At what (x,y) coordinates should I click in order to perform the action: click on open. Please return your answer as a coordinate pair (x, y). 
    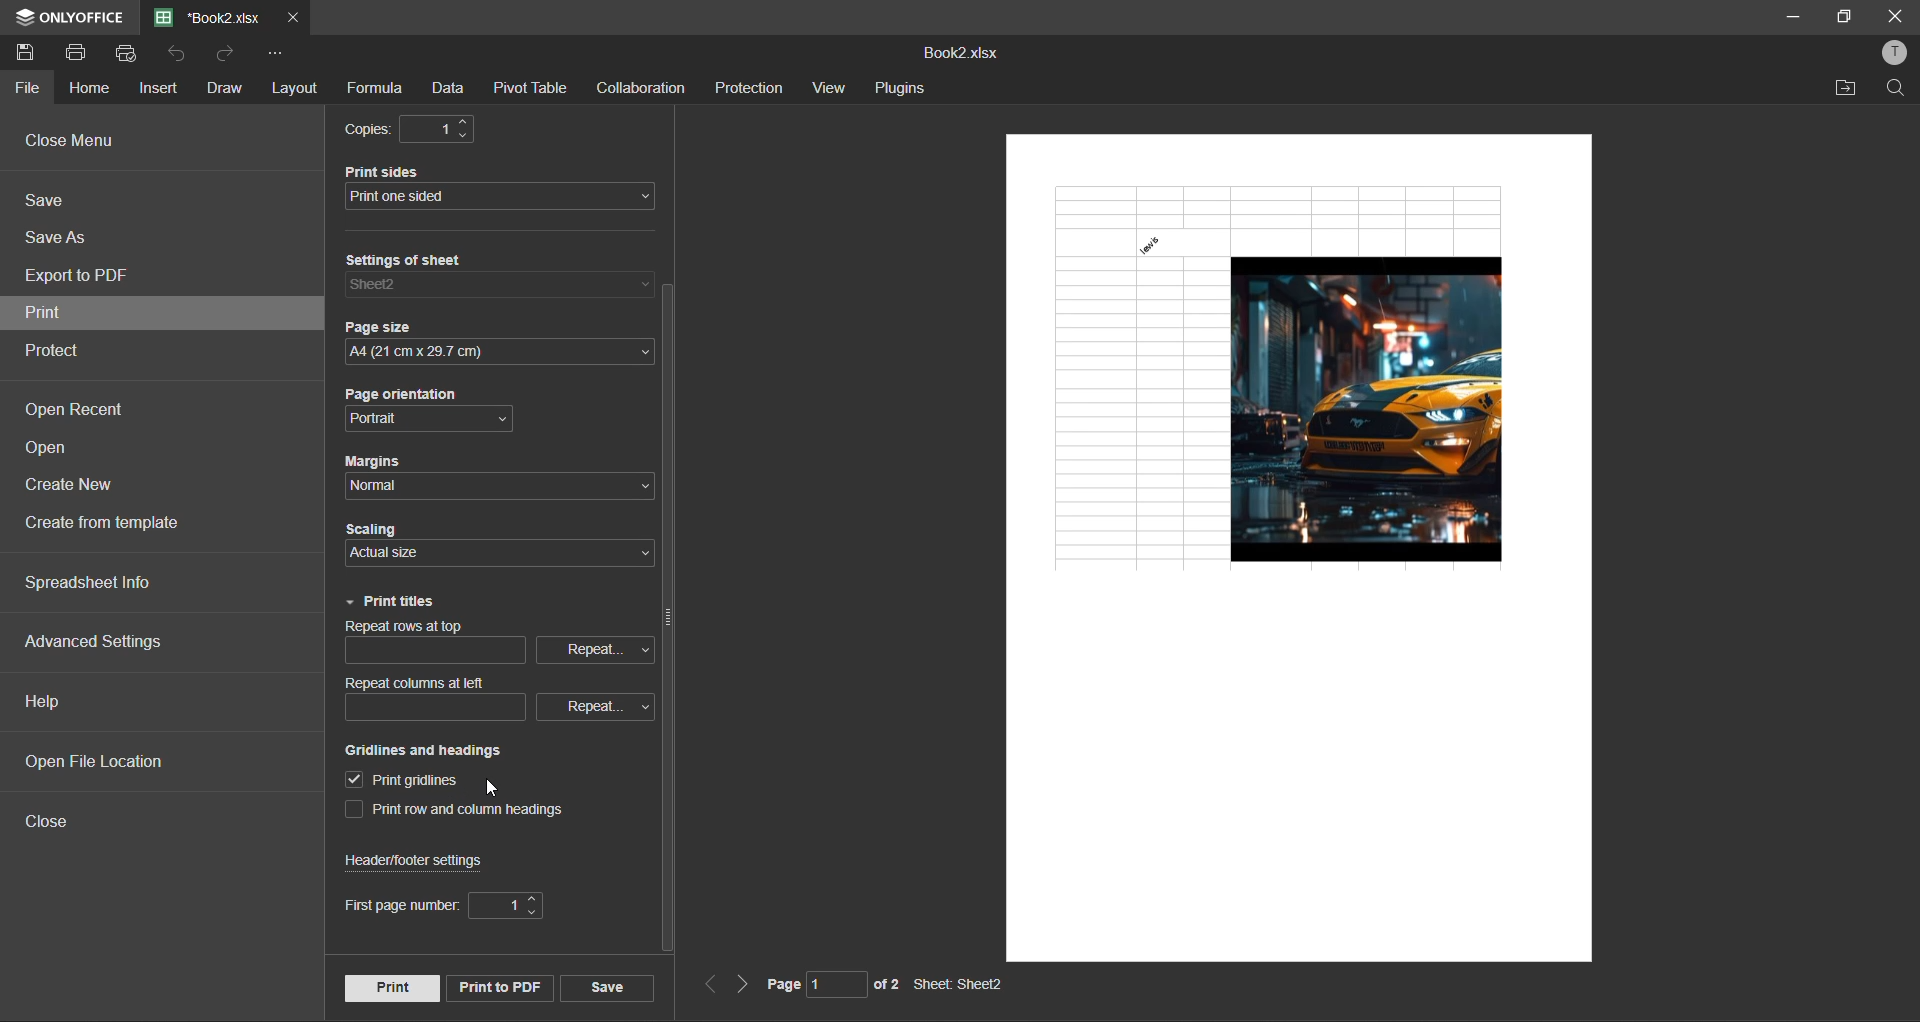
    Looking at the image, I should click on (53, 450).